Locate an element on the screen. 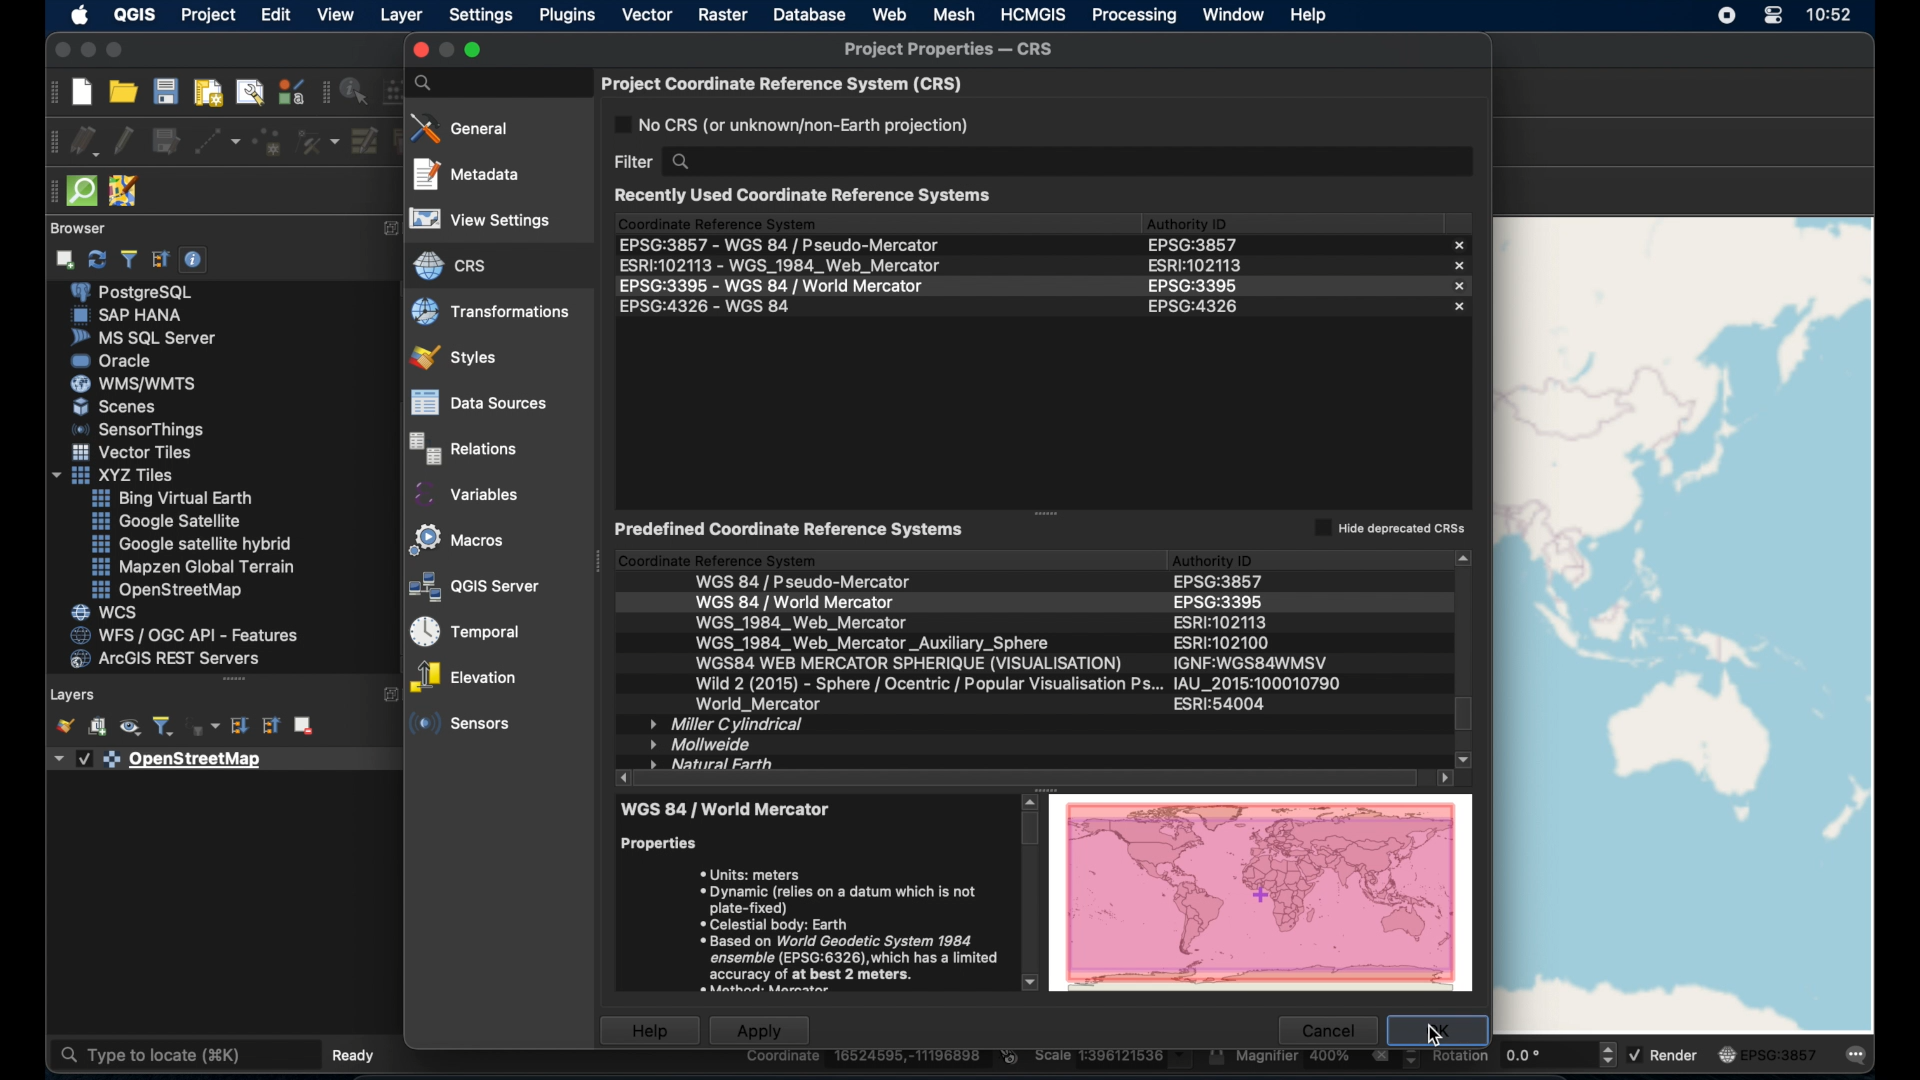 The height and width of the screenshot is (1080, 1920). EPSG:4326 - WGS 84 is located at coordinates (712, 309).